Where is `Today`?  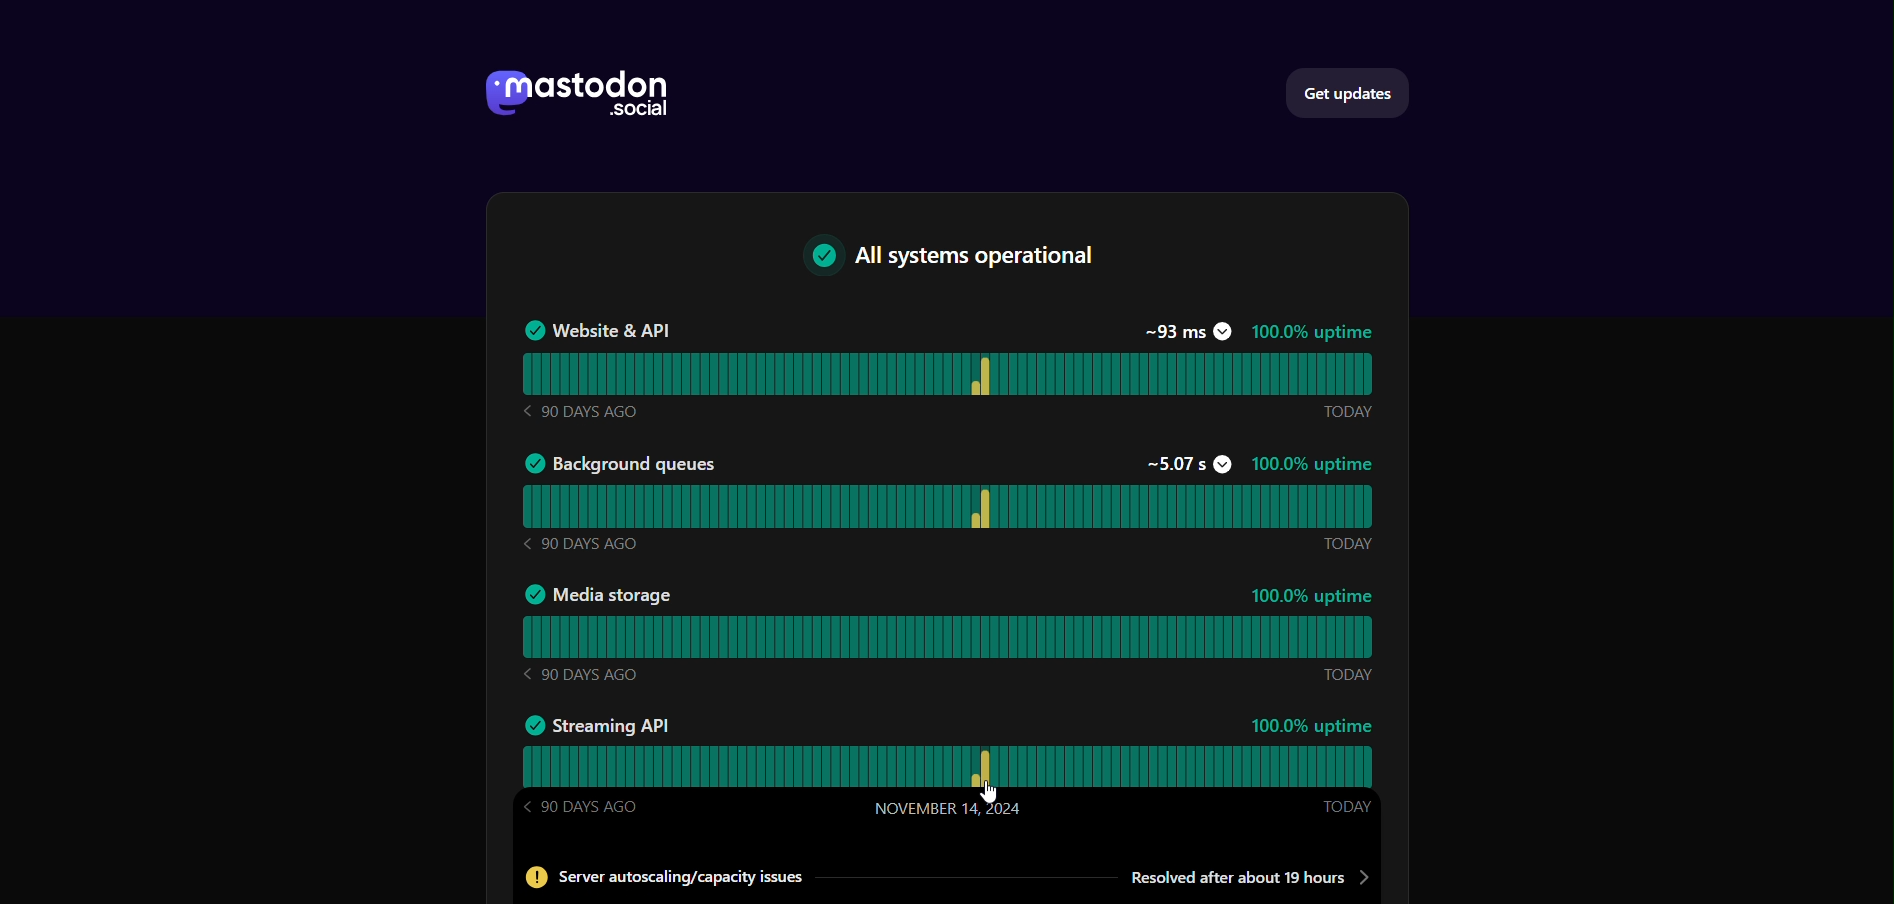 Today is located at coordinates (1347, 412).